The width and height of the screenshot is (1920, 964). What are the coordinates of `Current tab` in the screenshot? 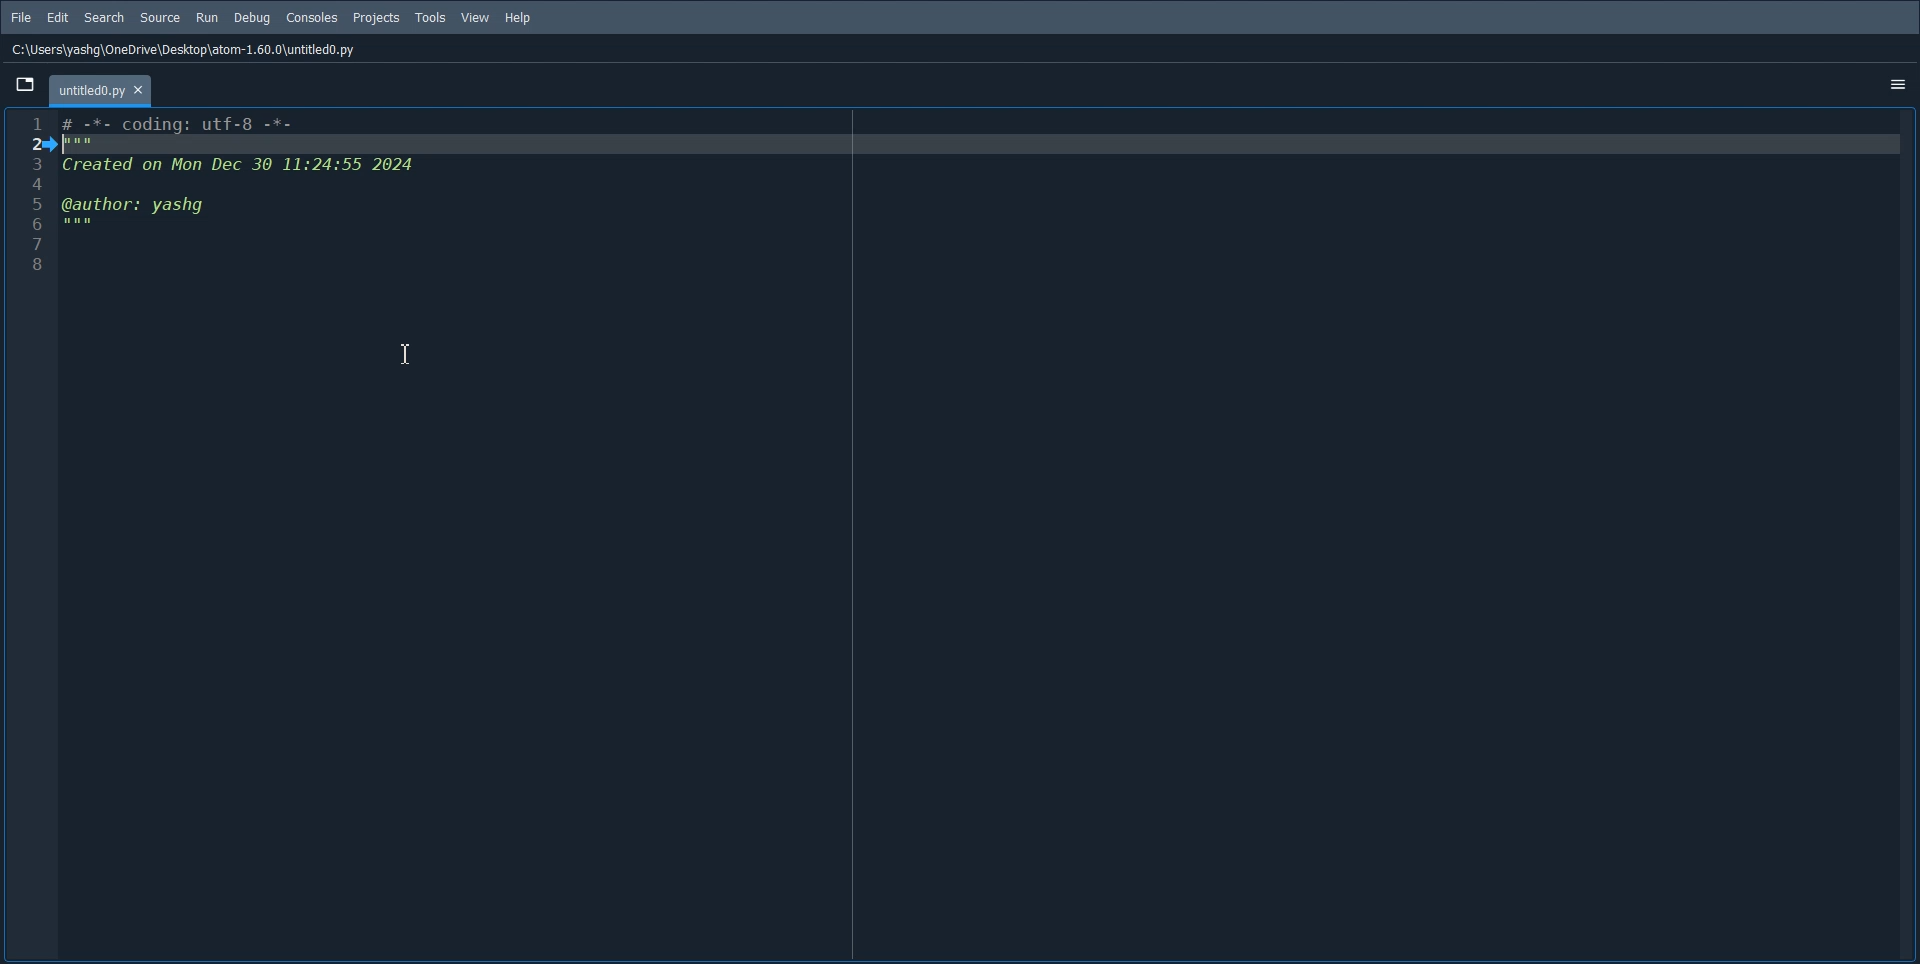 It's located at (104, 90).